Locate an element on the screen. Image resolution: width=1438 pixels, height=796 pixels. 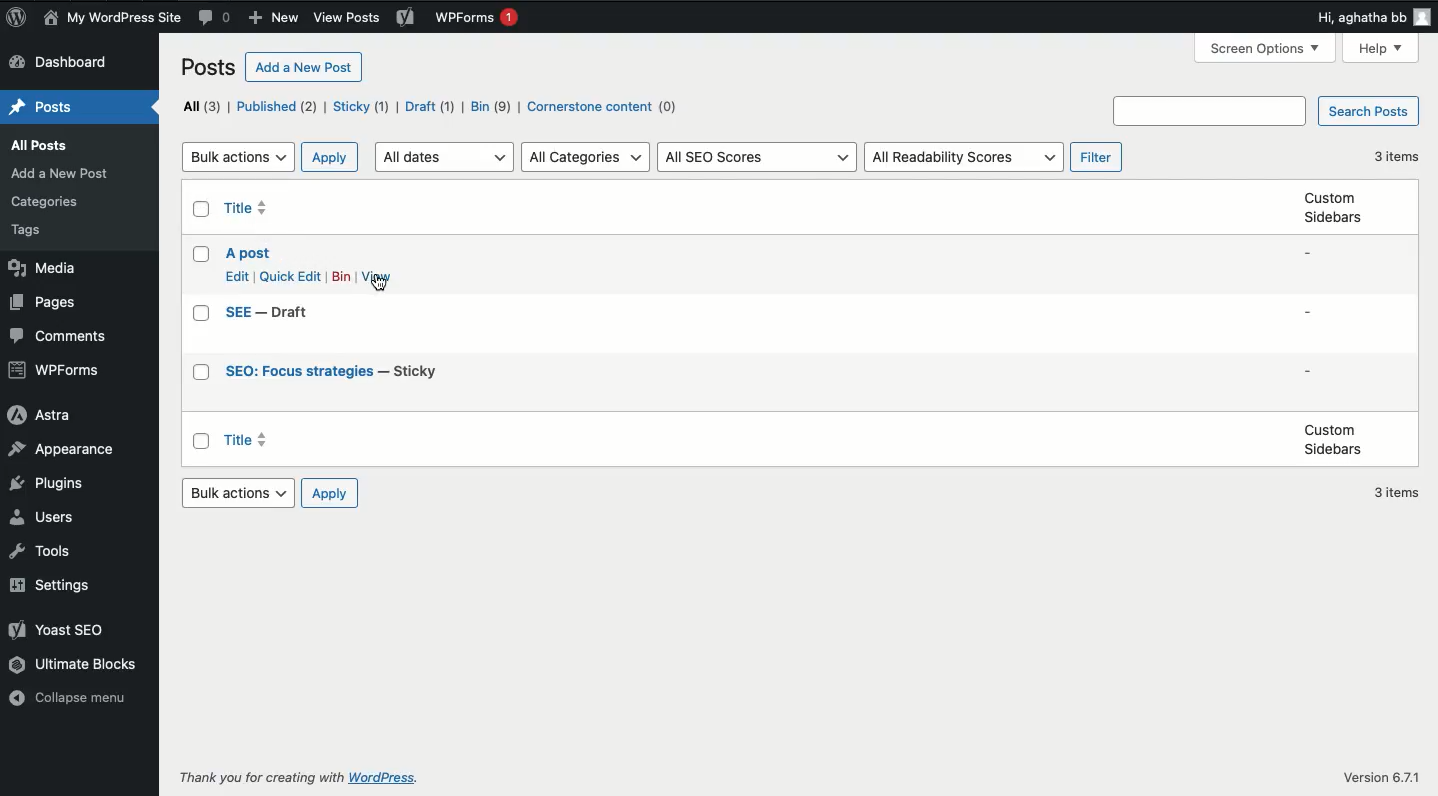
 is located at coordinates (1266, 49).